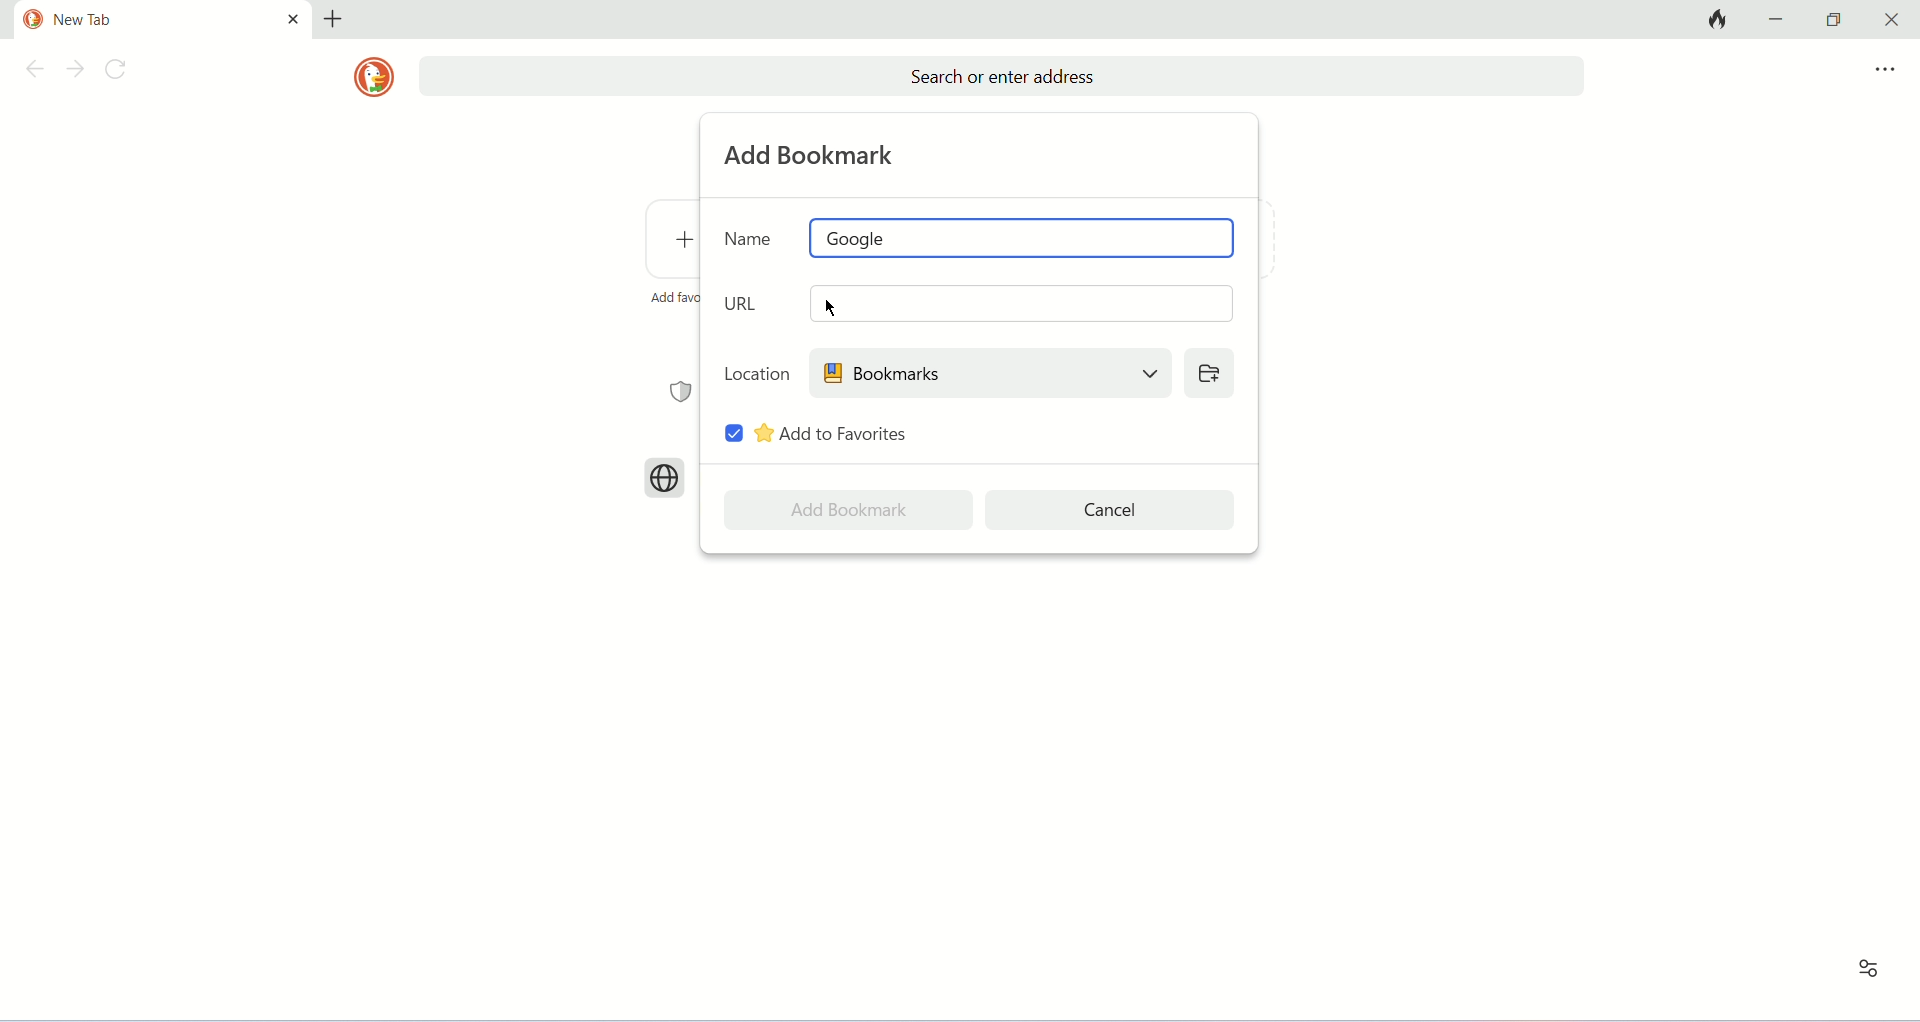 The width and height of the screenshot is (1920, 1022). Describe the element at coordinates (848, 510) in the screenshot. I see `add bookmark` at that location.